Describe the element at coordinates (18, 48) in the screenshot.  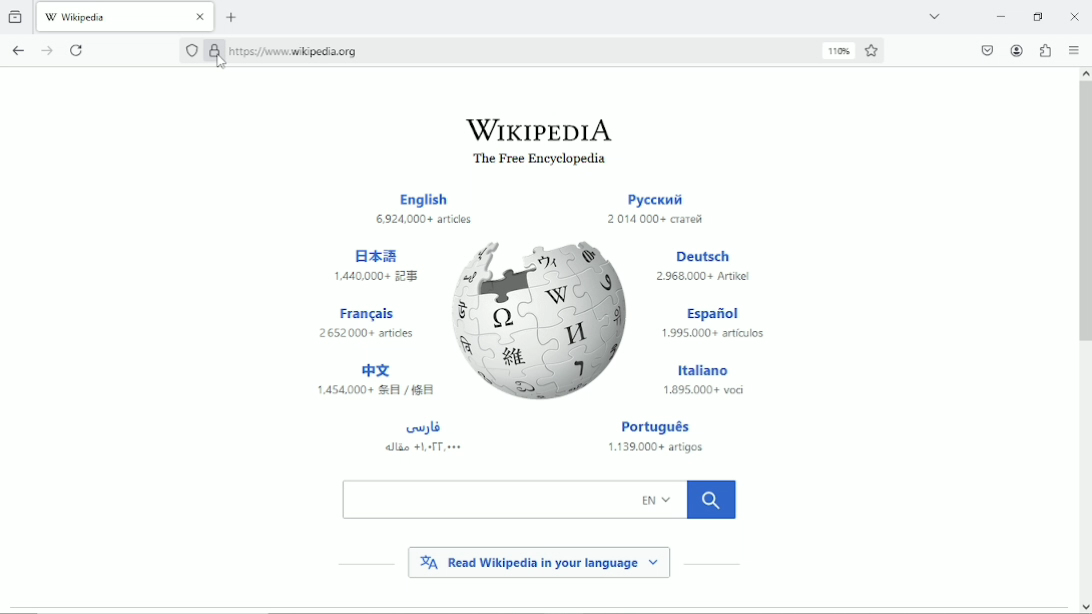
I see `go back` at that location.